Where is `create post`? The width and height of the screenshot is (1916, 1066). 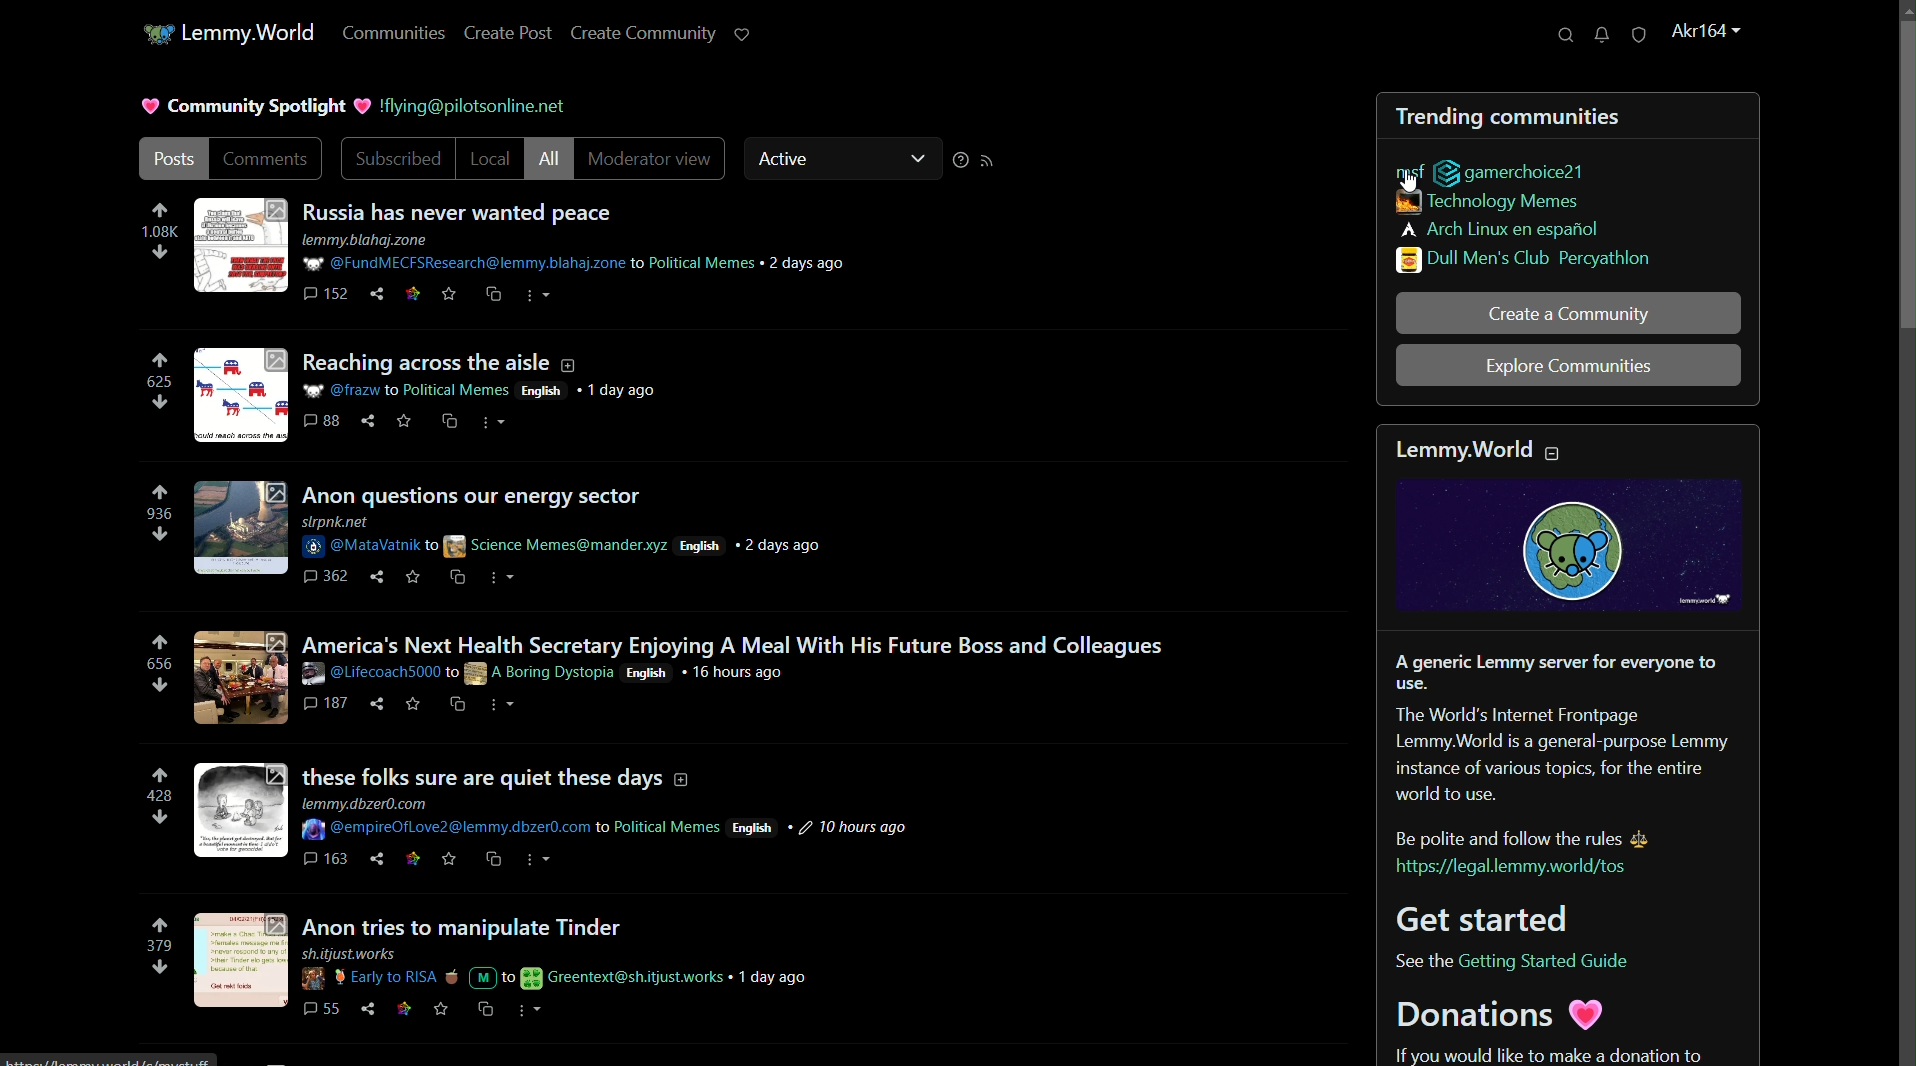
create post is located at coordinates (506, 35).